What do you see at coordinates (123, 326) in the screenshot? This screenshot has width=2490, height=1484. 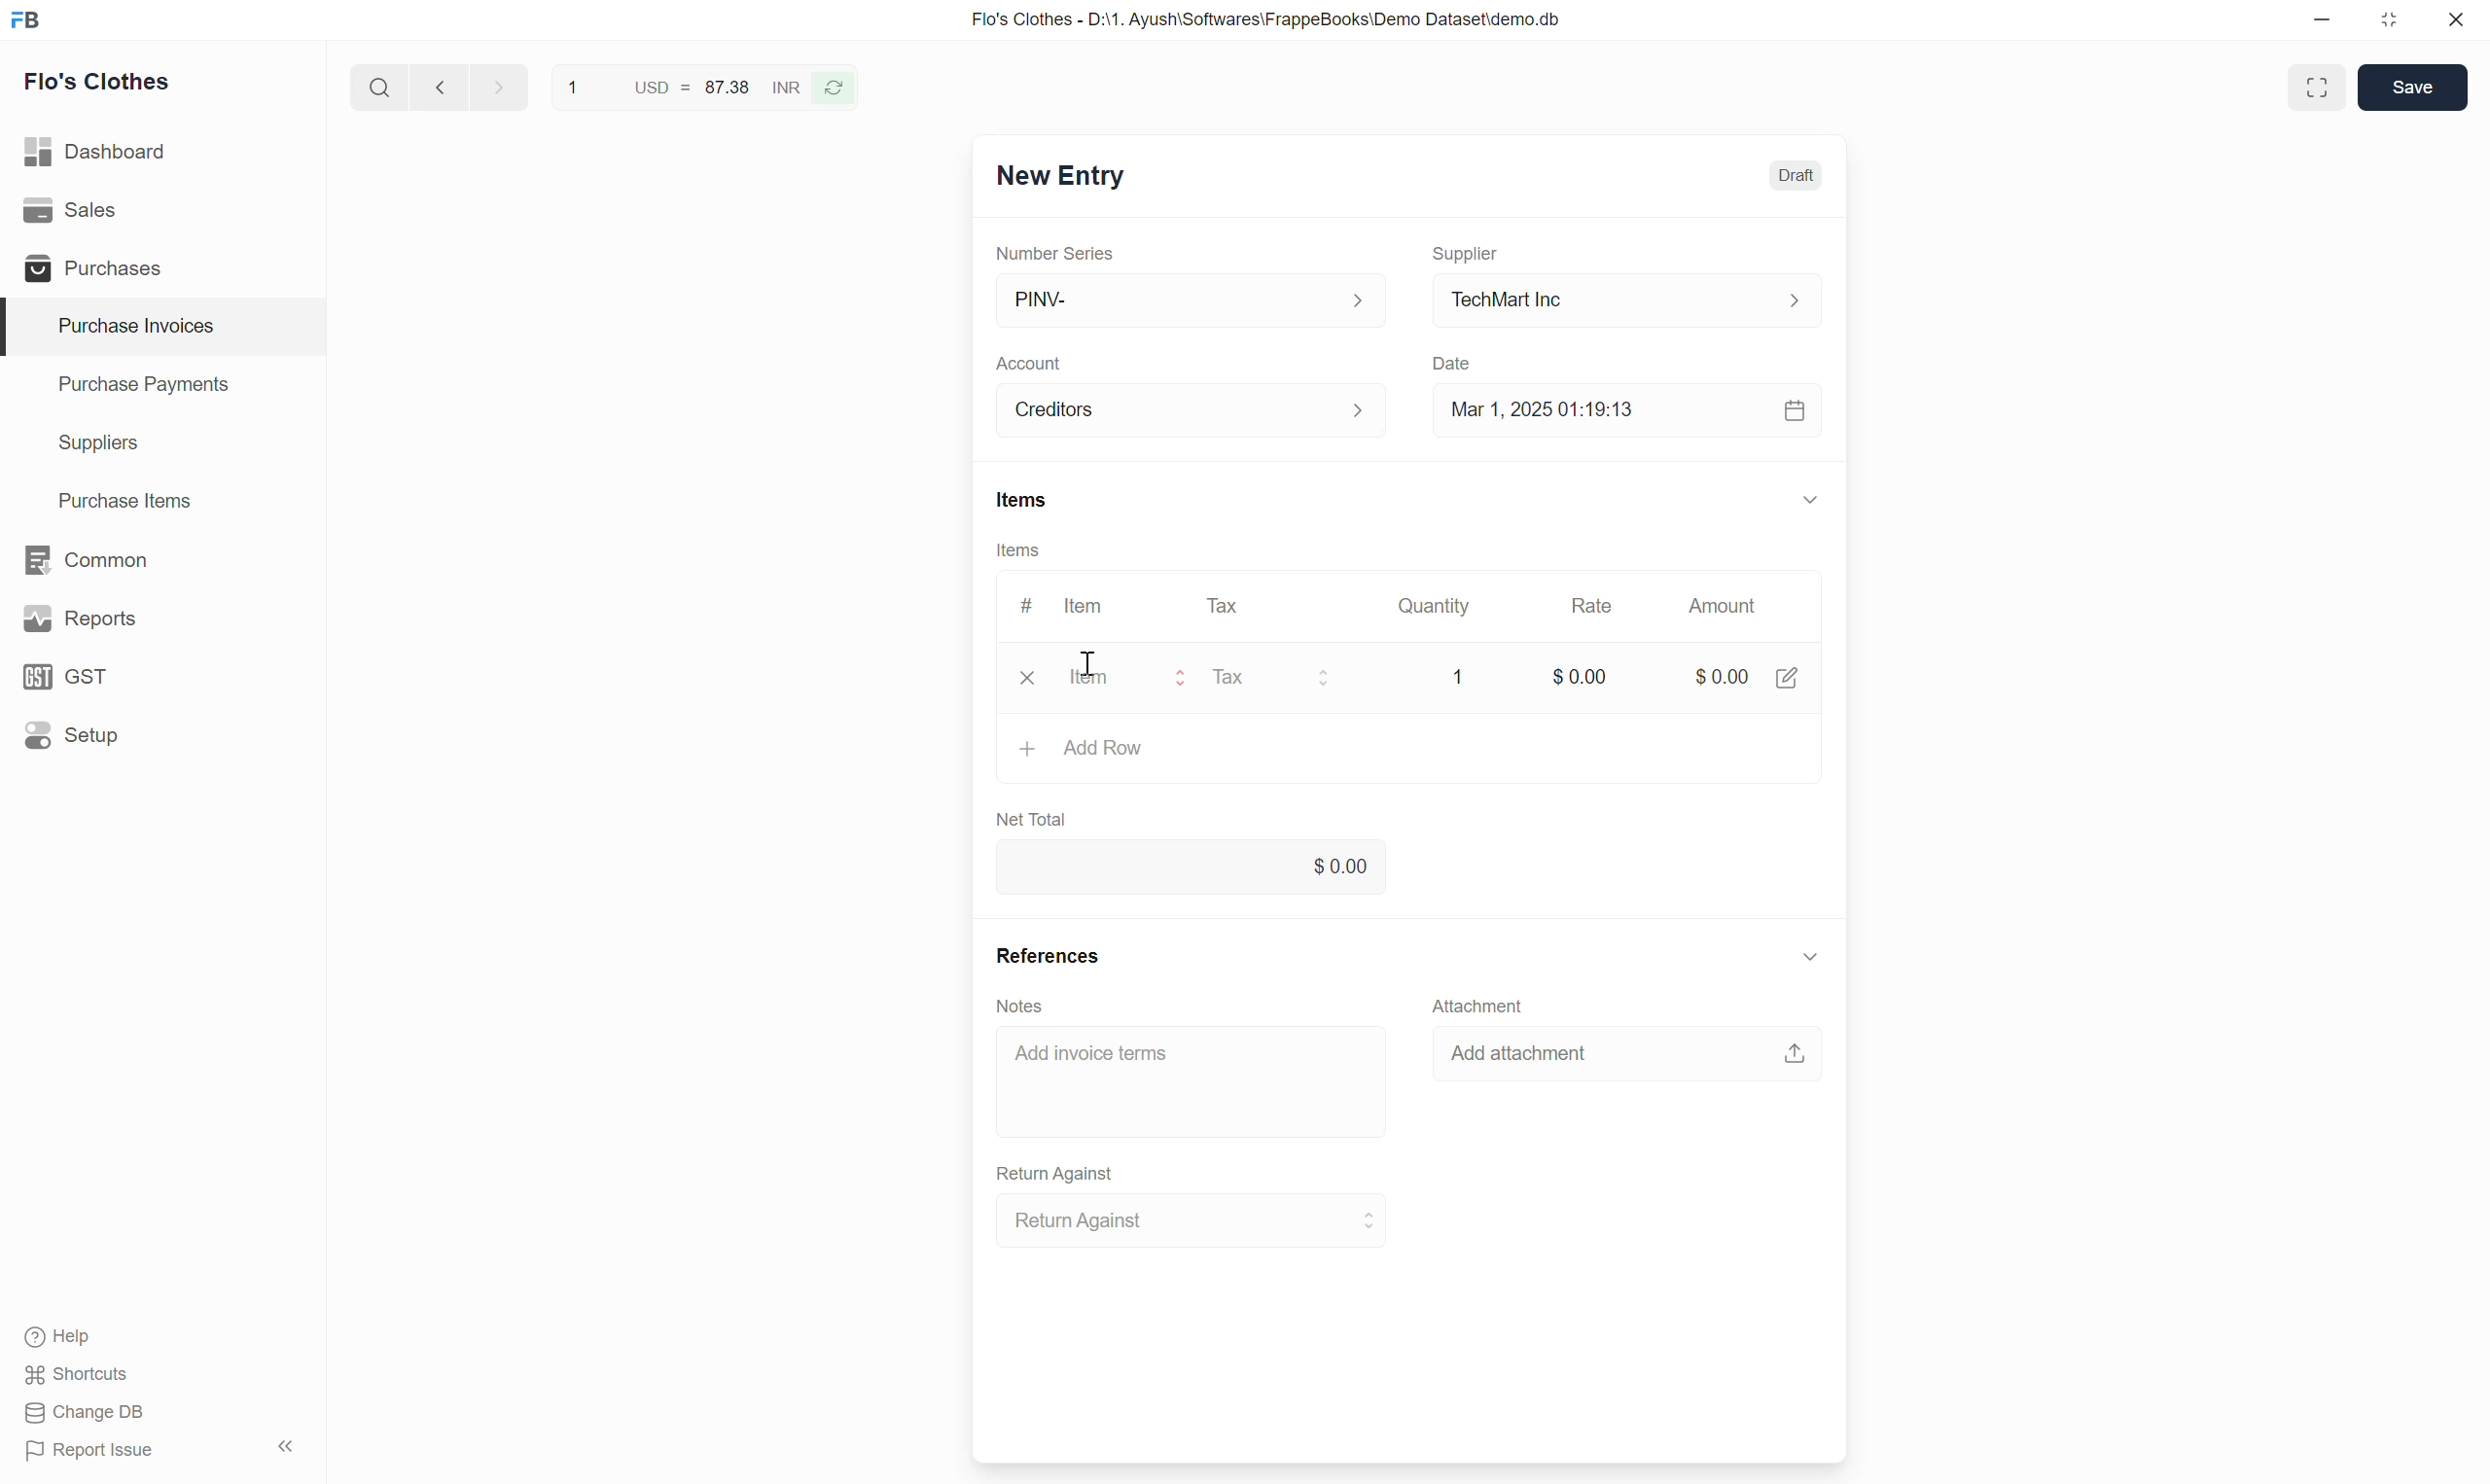 I see `Purchase Invoices` at bounding box center [123, 326].